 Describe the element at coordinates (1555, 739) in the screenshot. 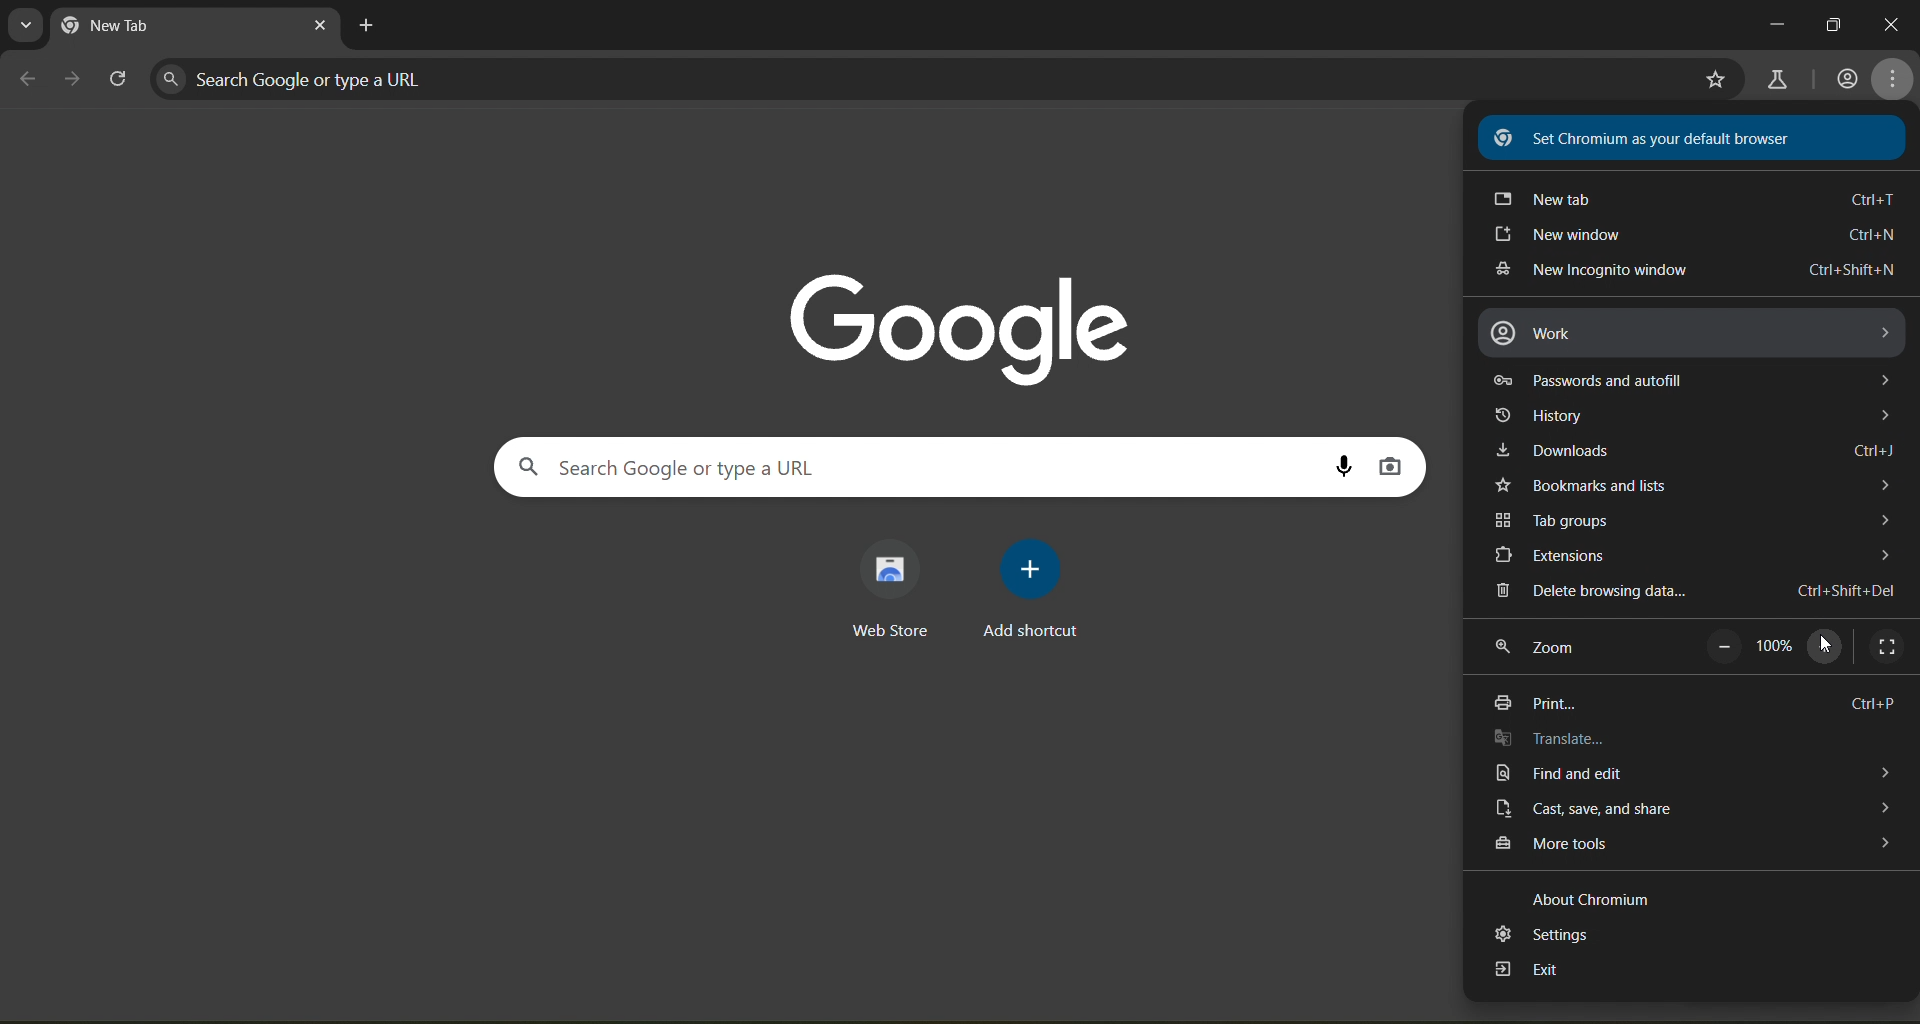

I see `translate` at that location.